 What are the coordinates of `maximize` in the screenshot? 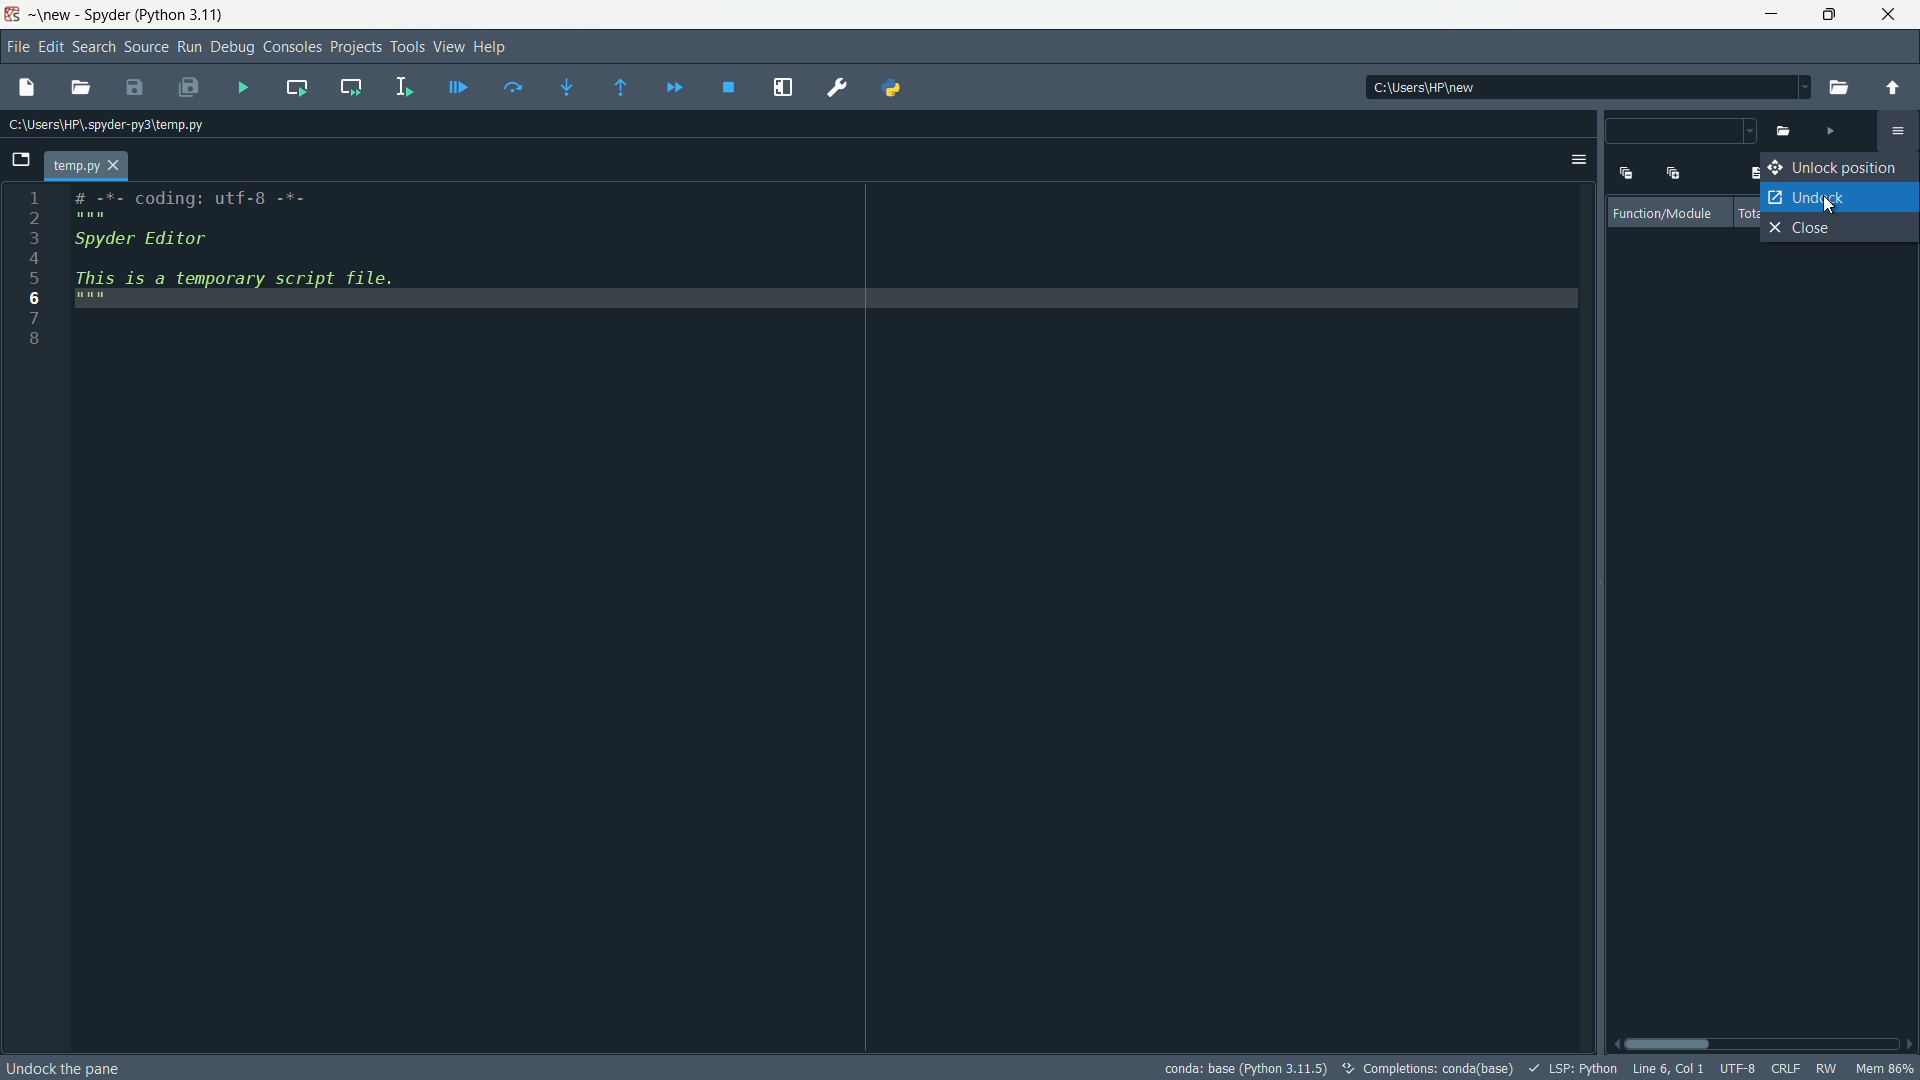 It's located at (1828, 15).